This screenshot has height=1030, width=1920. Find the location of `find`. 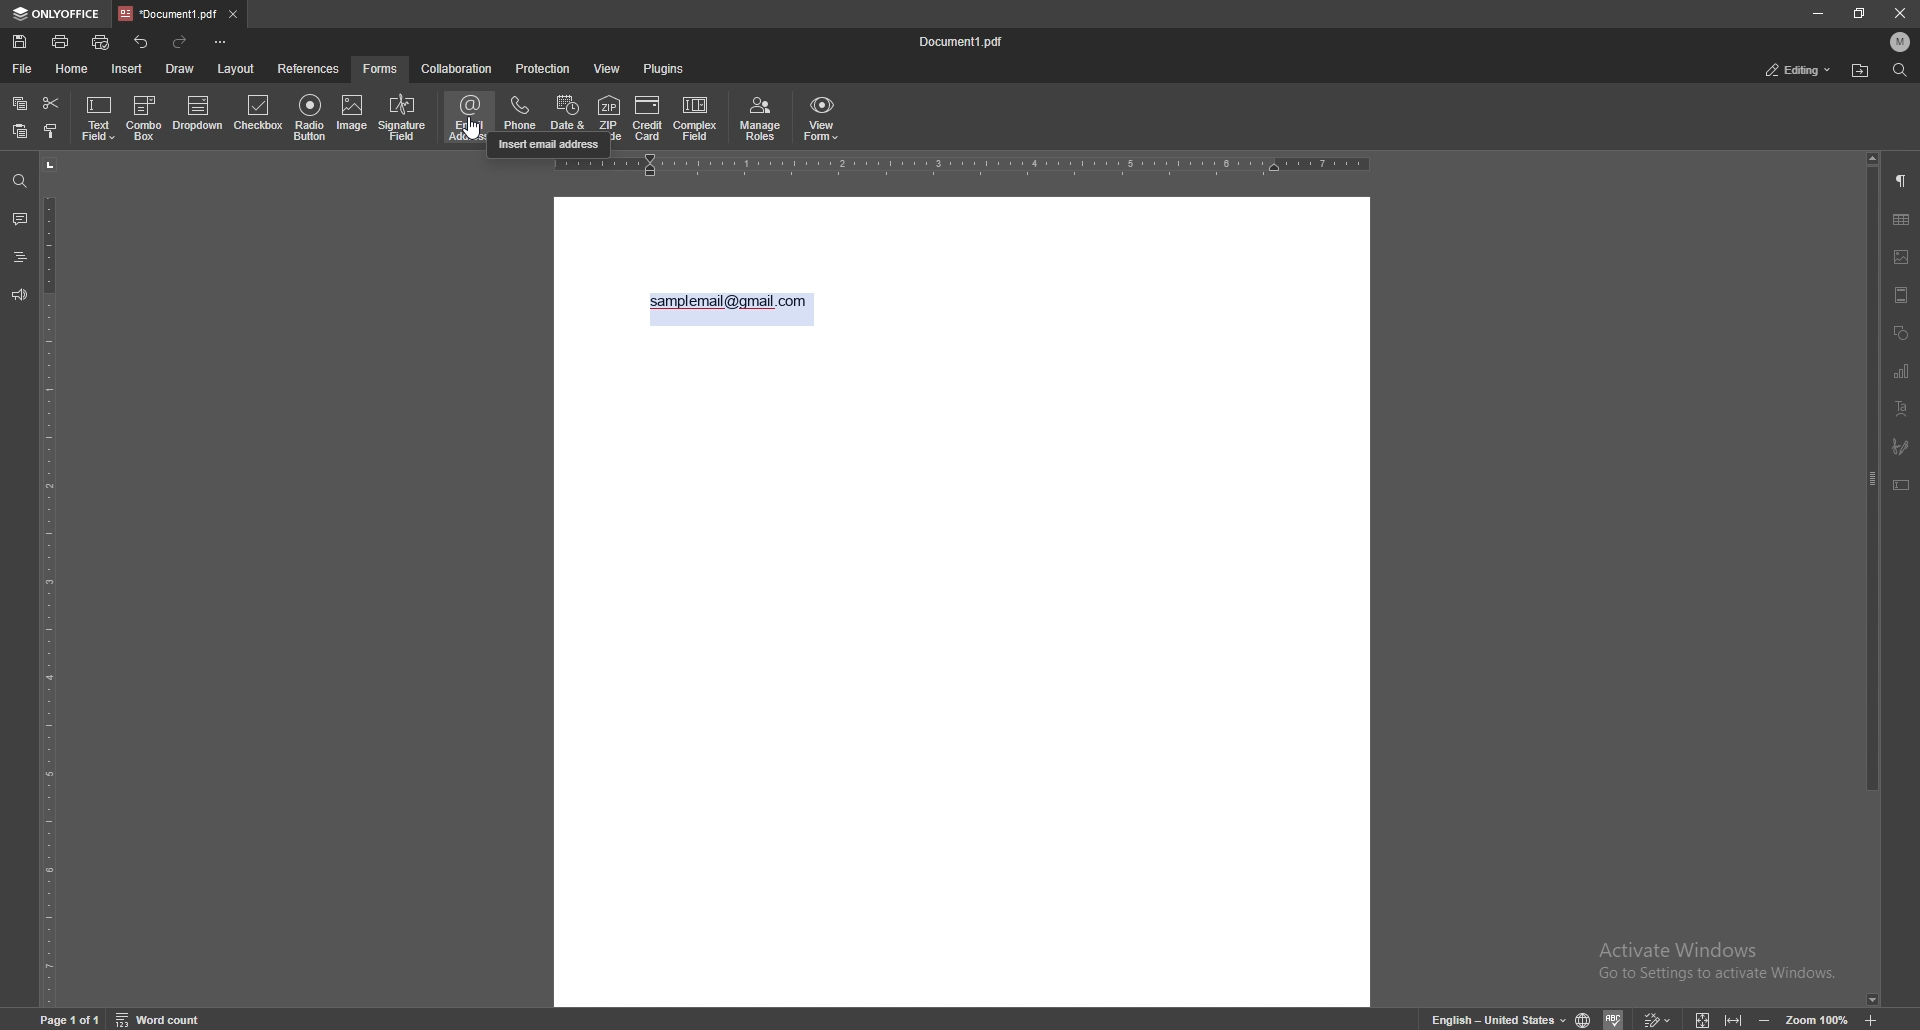

find is located at coordinates (20, 180).